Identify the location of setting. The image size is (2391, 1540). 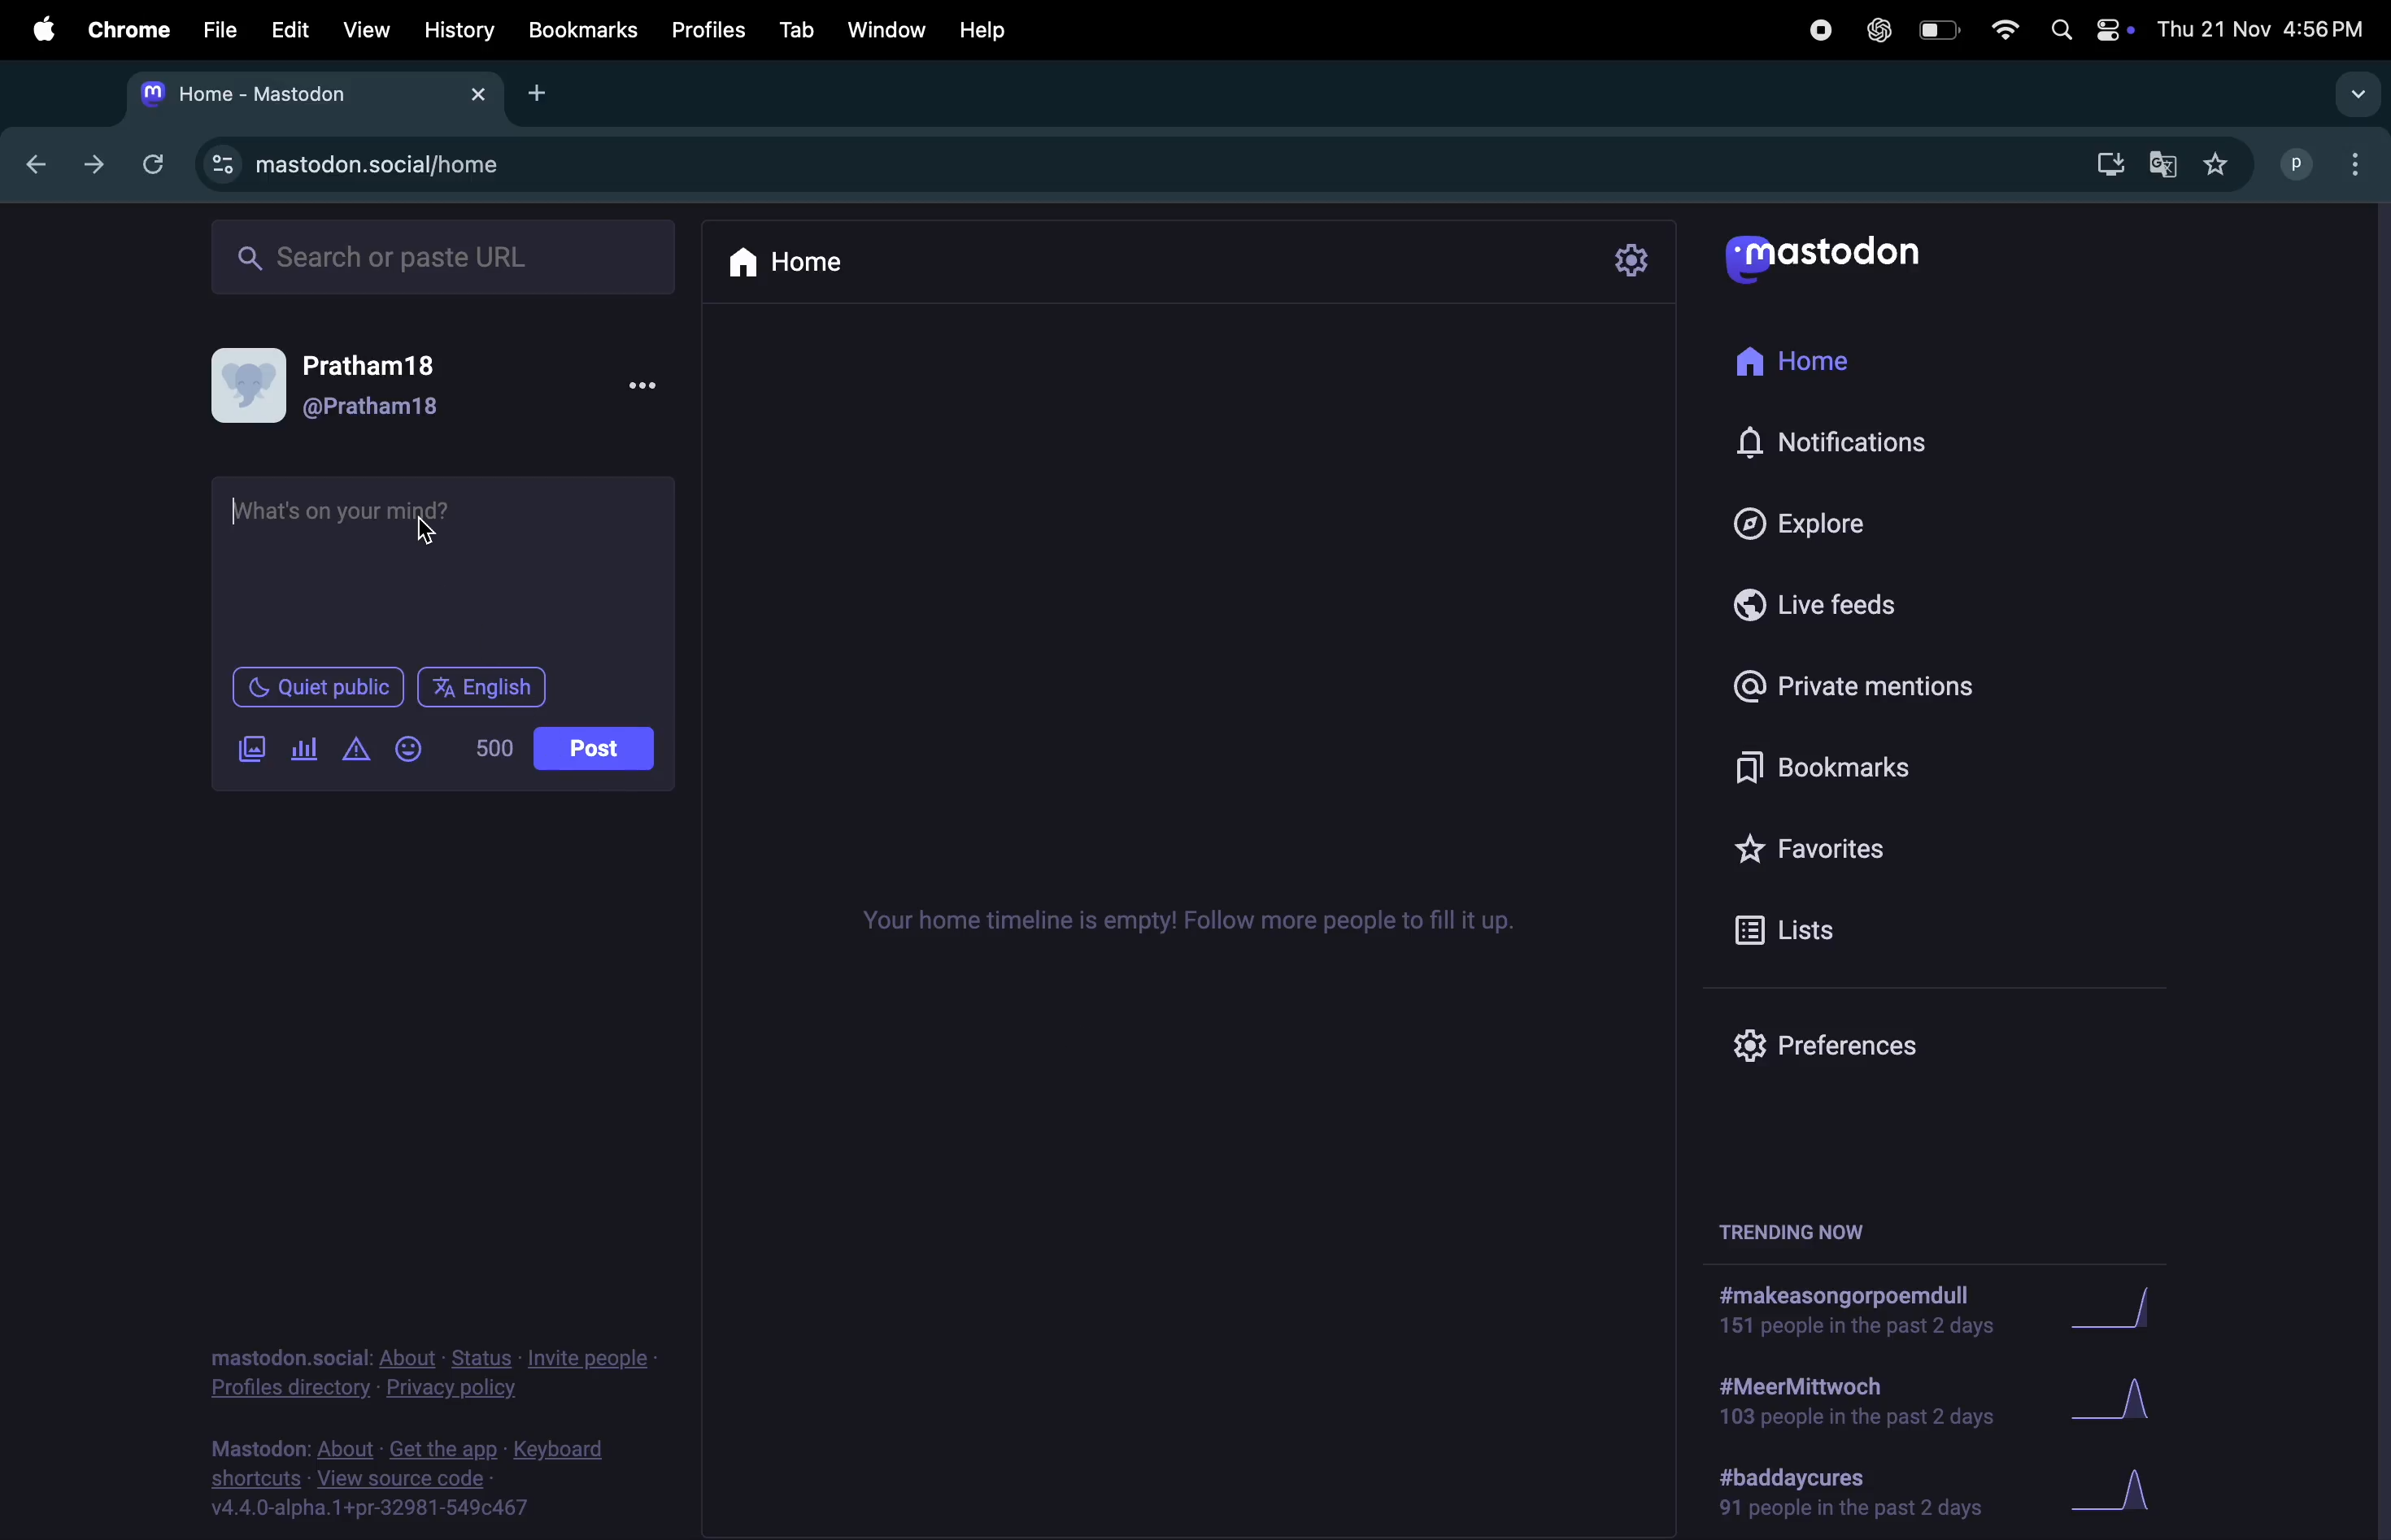
(1628, 263).